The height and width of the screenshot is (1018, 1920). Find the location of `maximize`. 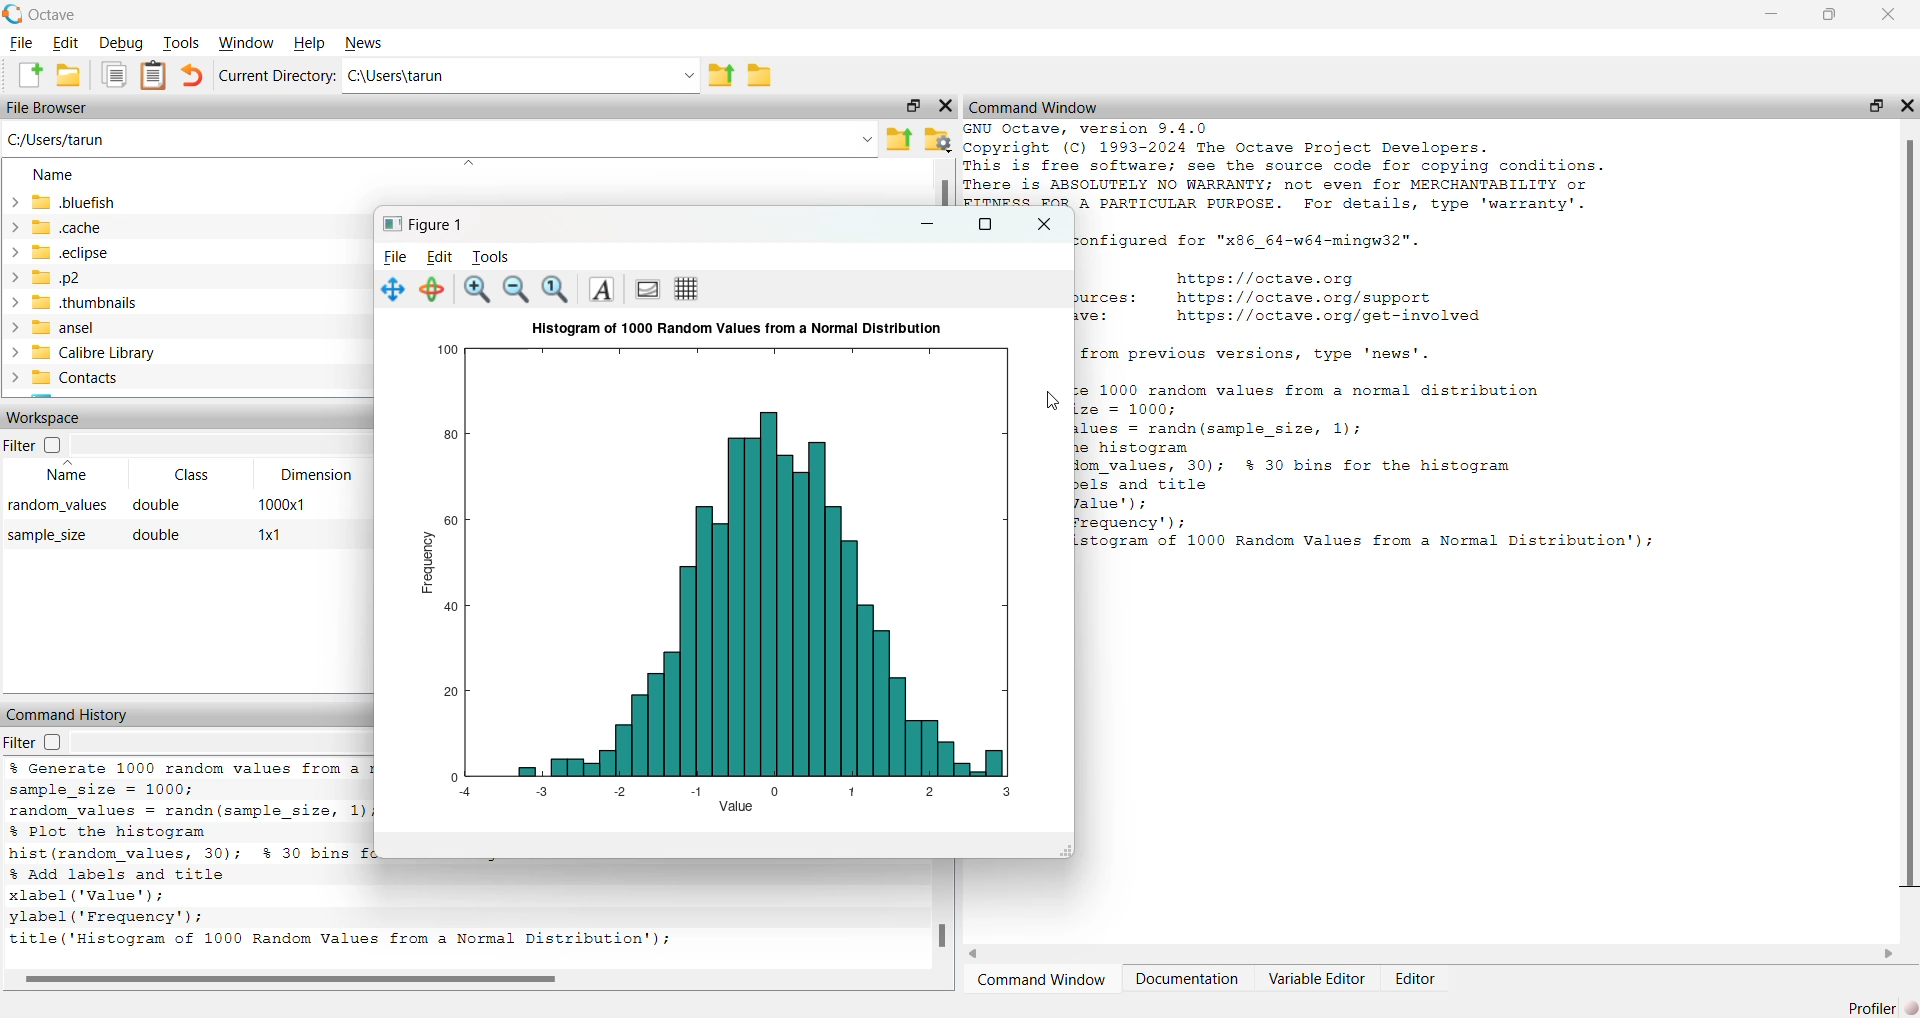

maximize is located at coordinates (911, 106).